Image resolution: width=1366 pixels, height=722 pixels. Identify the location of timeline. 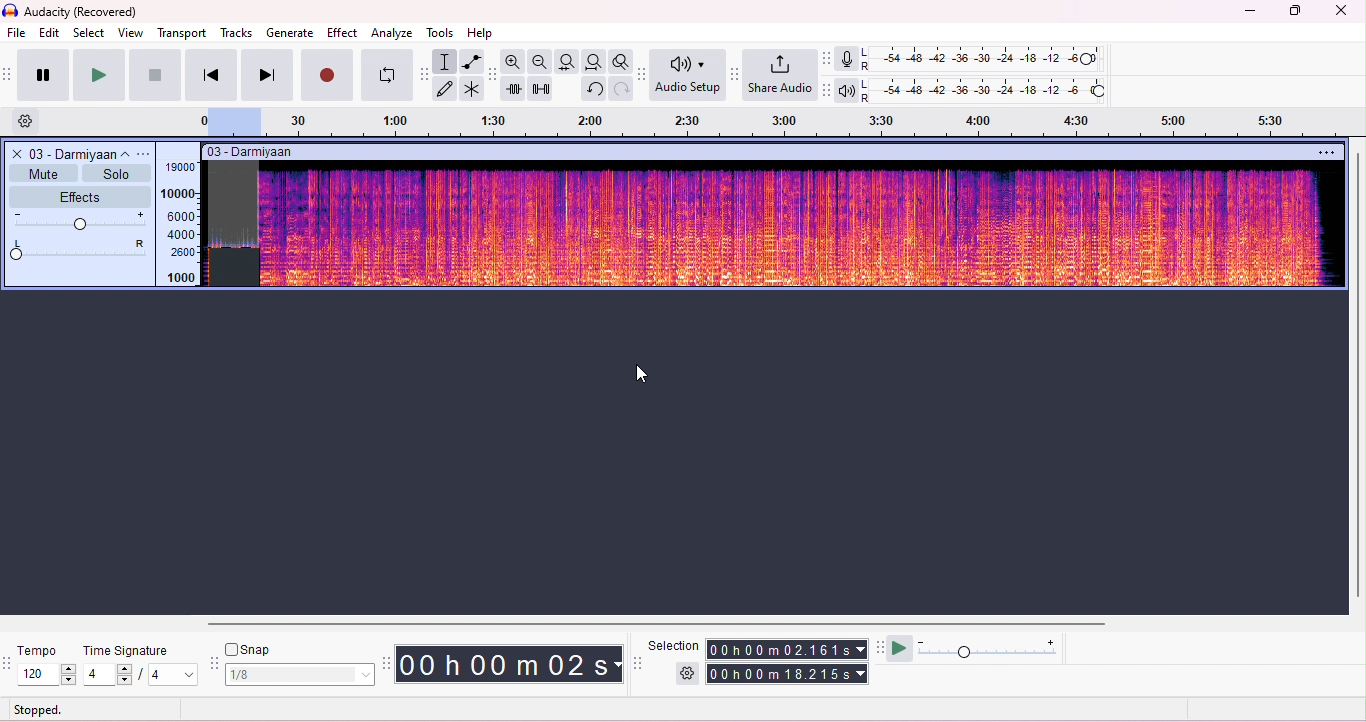
(767, 123).